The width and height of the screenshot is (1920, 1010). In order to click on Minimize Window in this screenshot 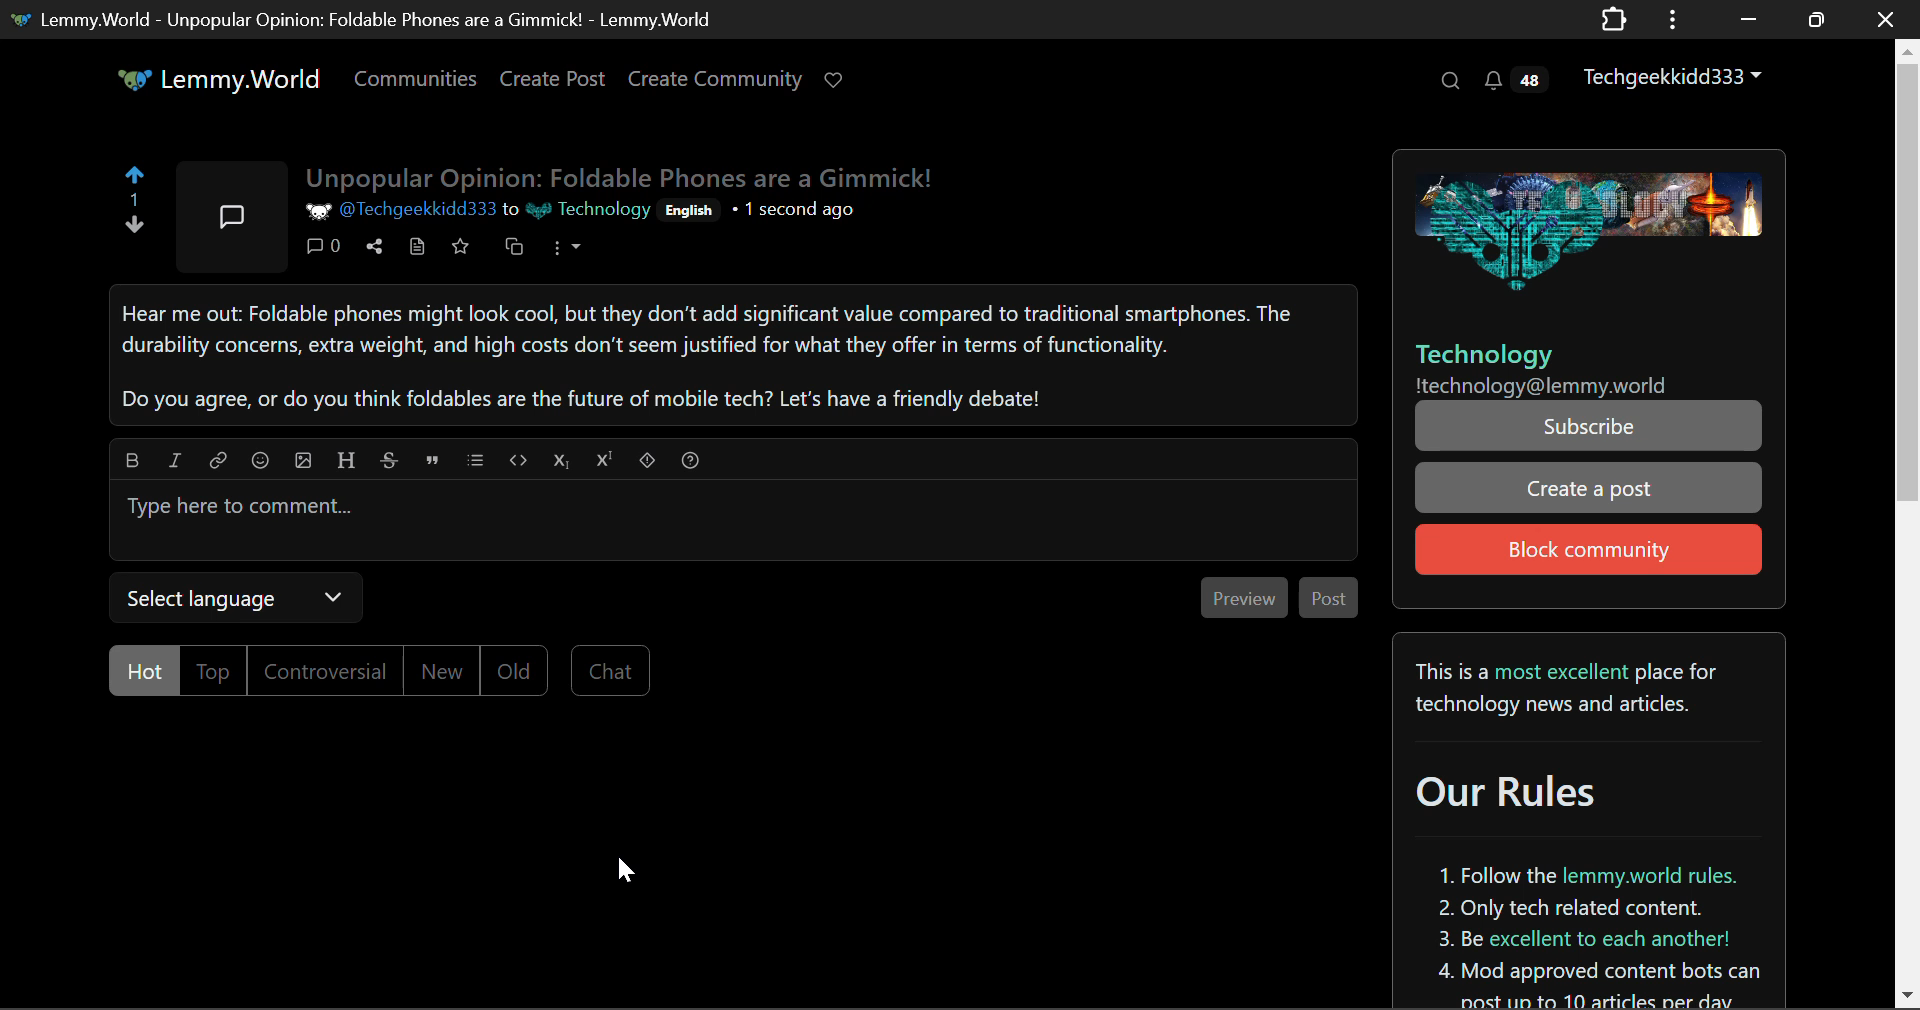, I will do `click(1819, 19)`.